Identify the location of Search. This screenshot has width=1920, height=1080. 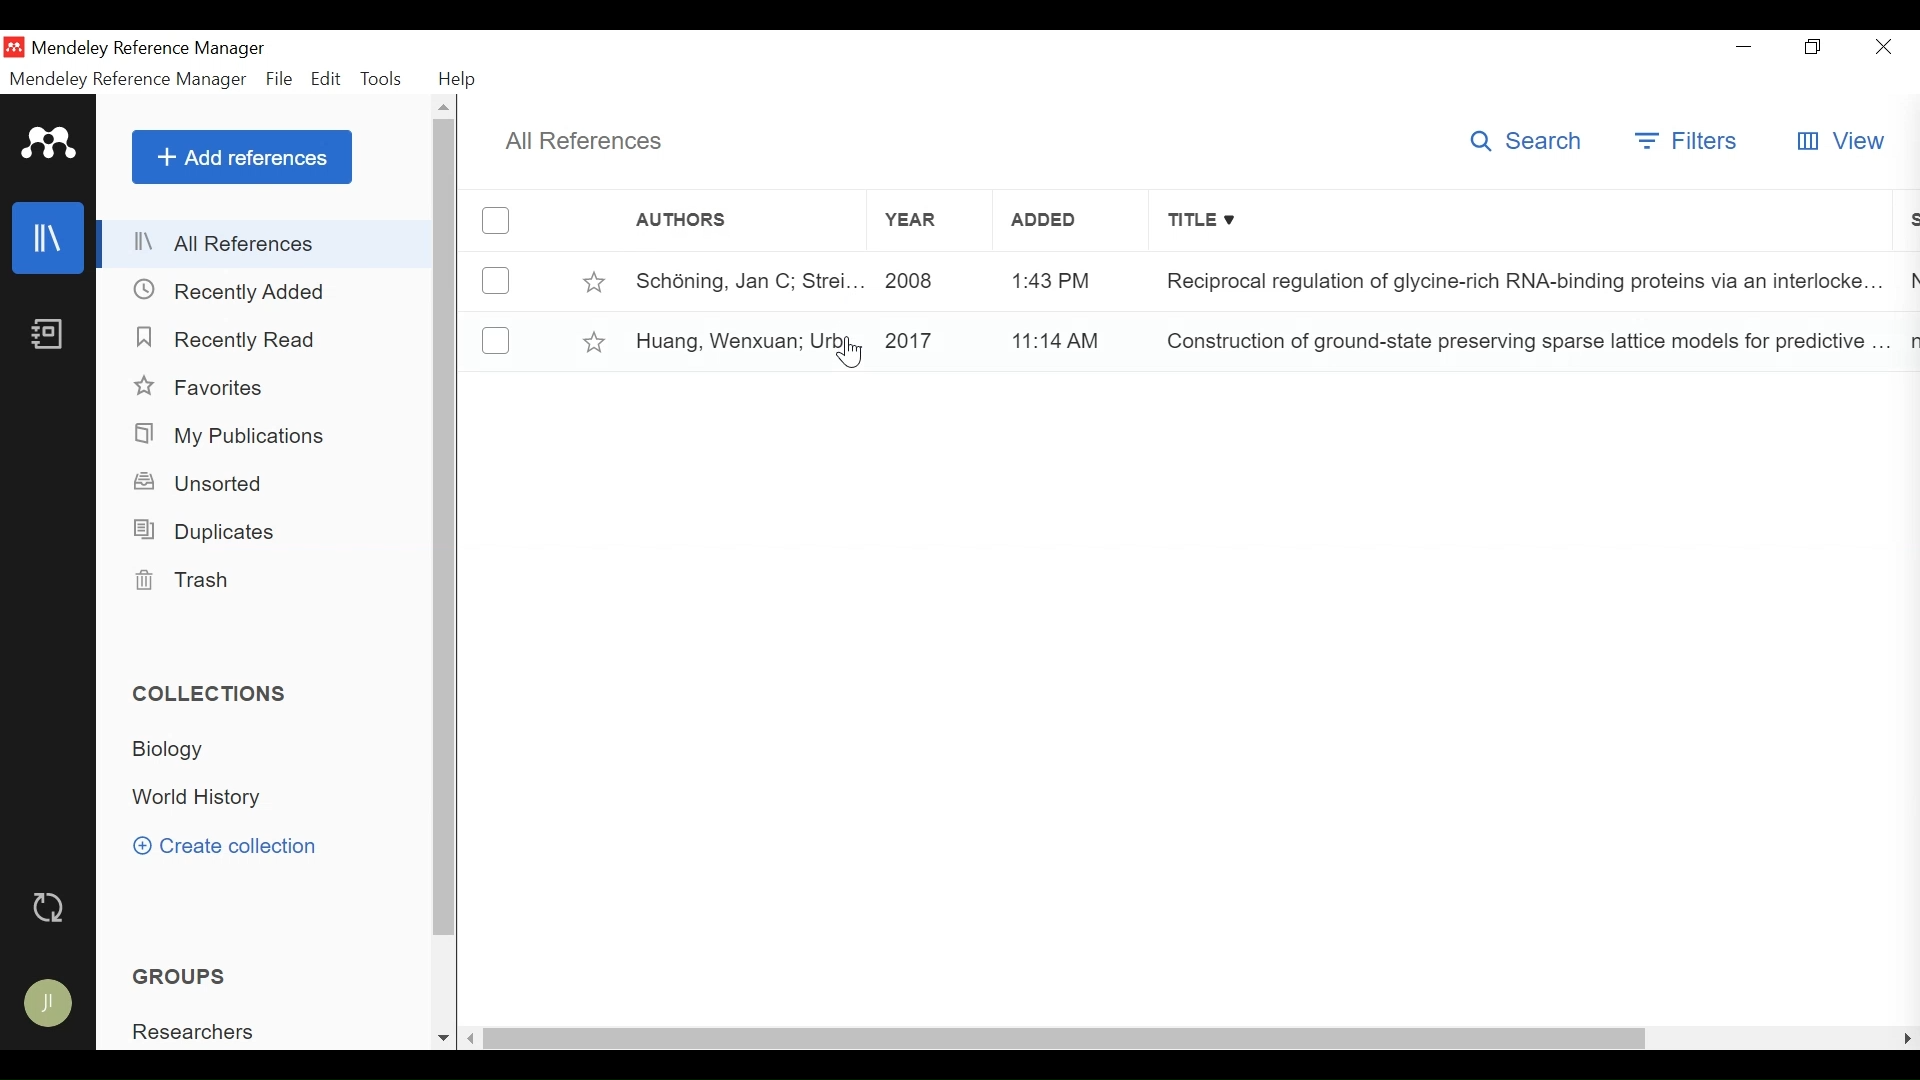
(1528, 140).